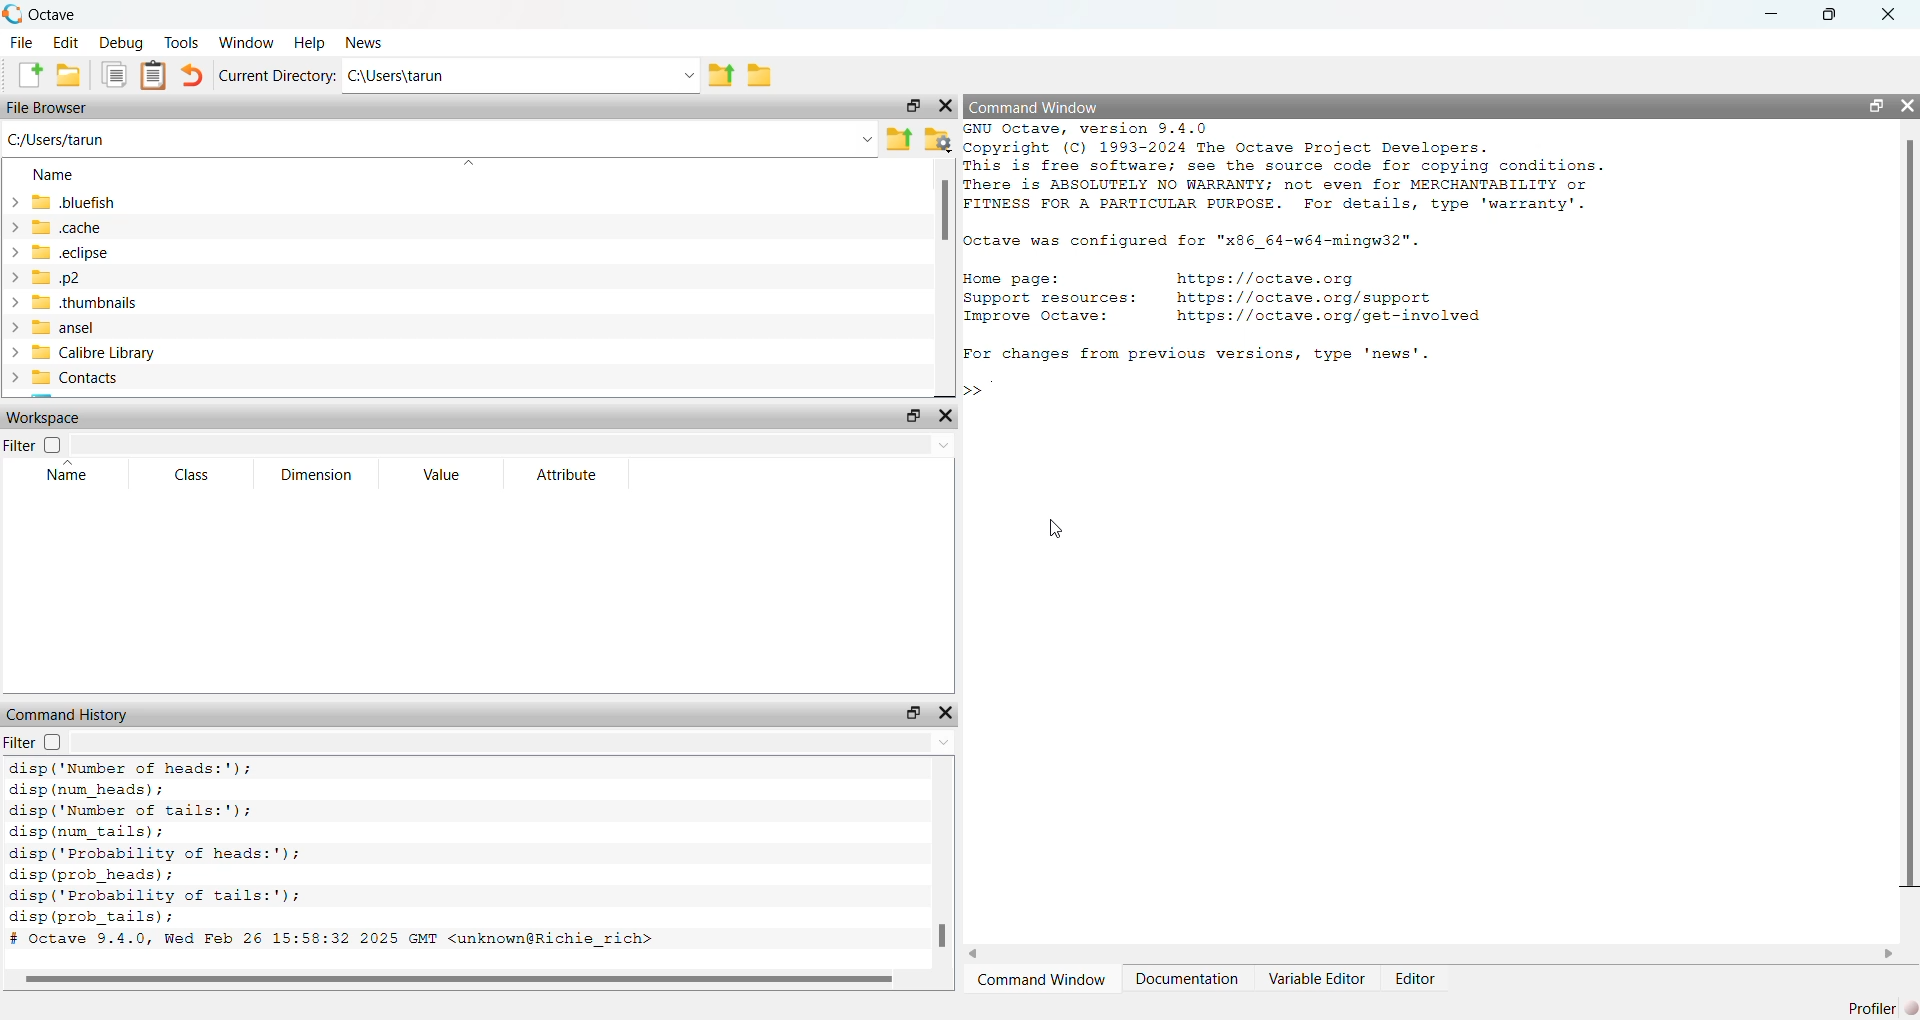  I want to click on News, so click(361, 41).